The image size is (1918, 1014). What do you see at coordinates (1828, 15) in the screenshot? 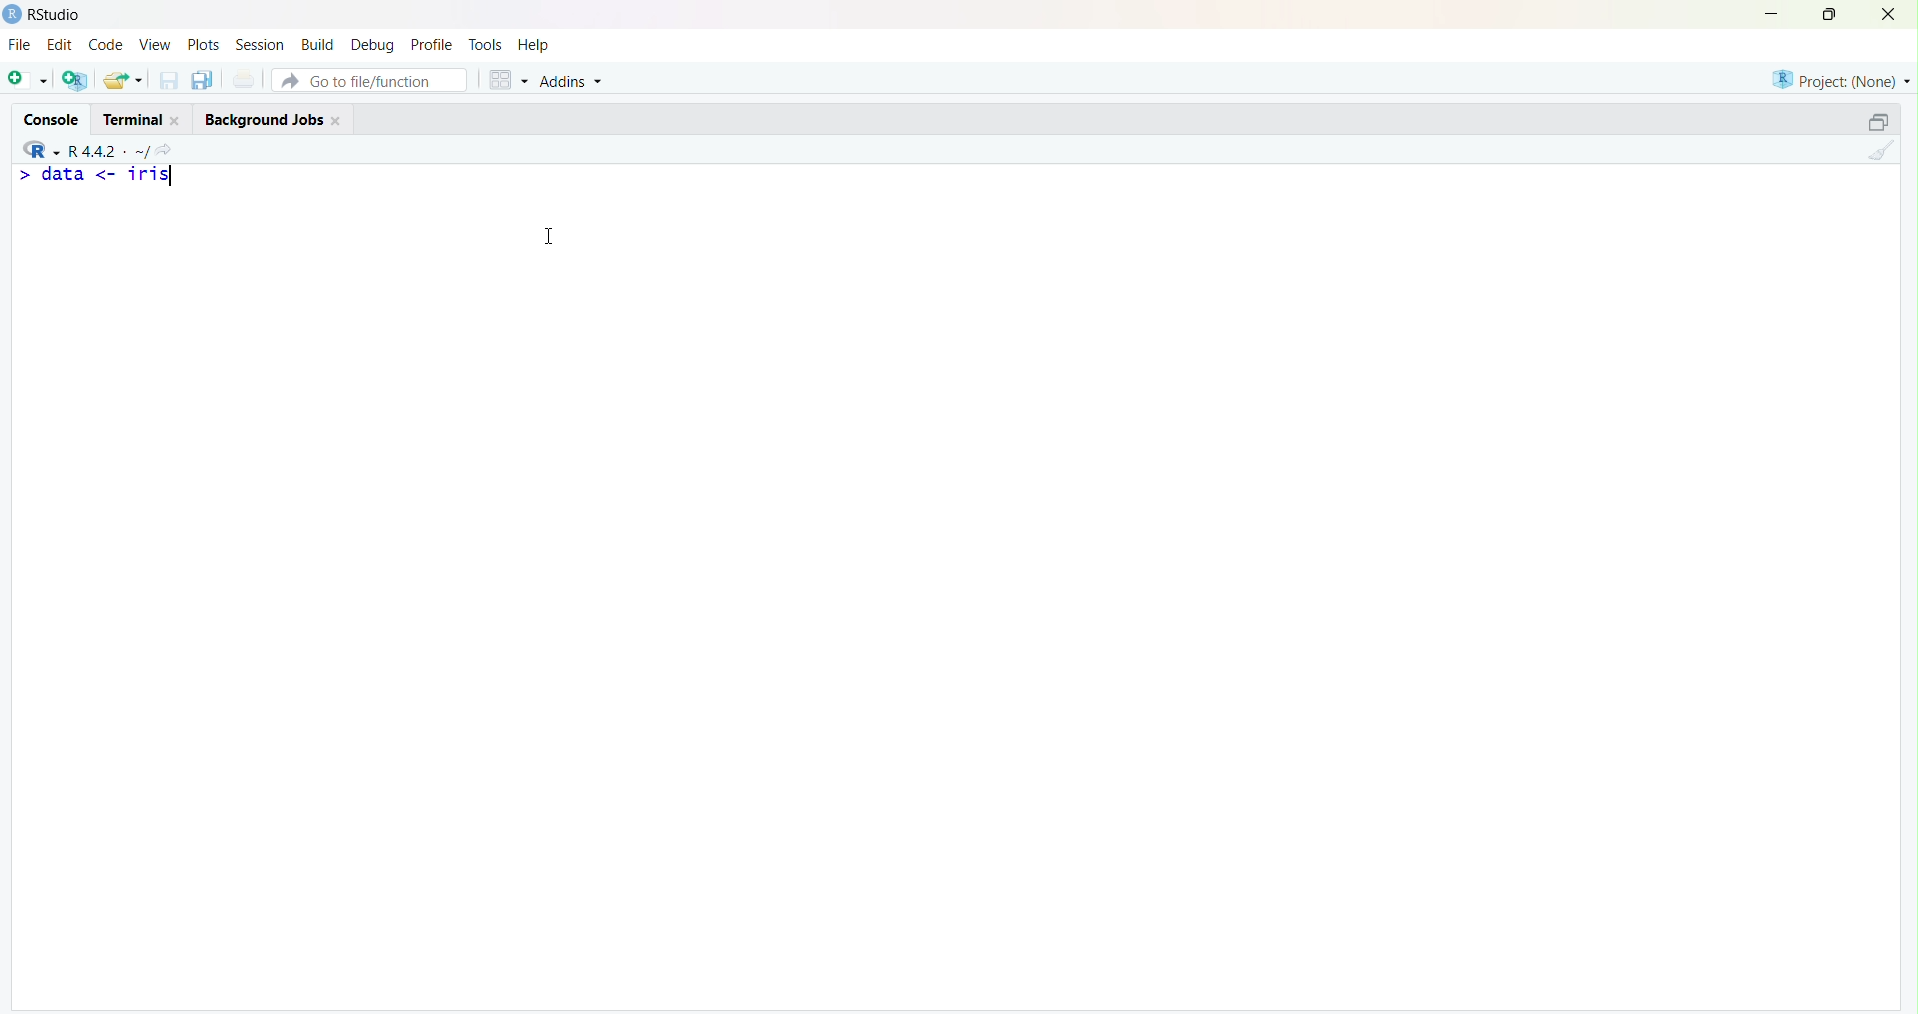
I see `Maximize` at bounding box center [1828, 15].